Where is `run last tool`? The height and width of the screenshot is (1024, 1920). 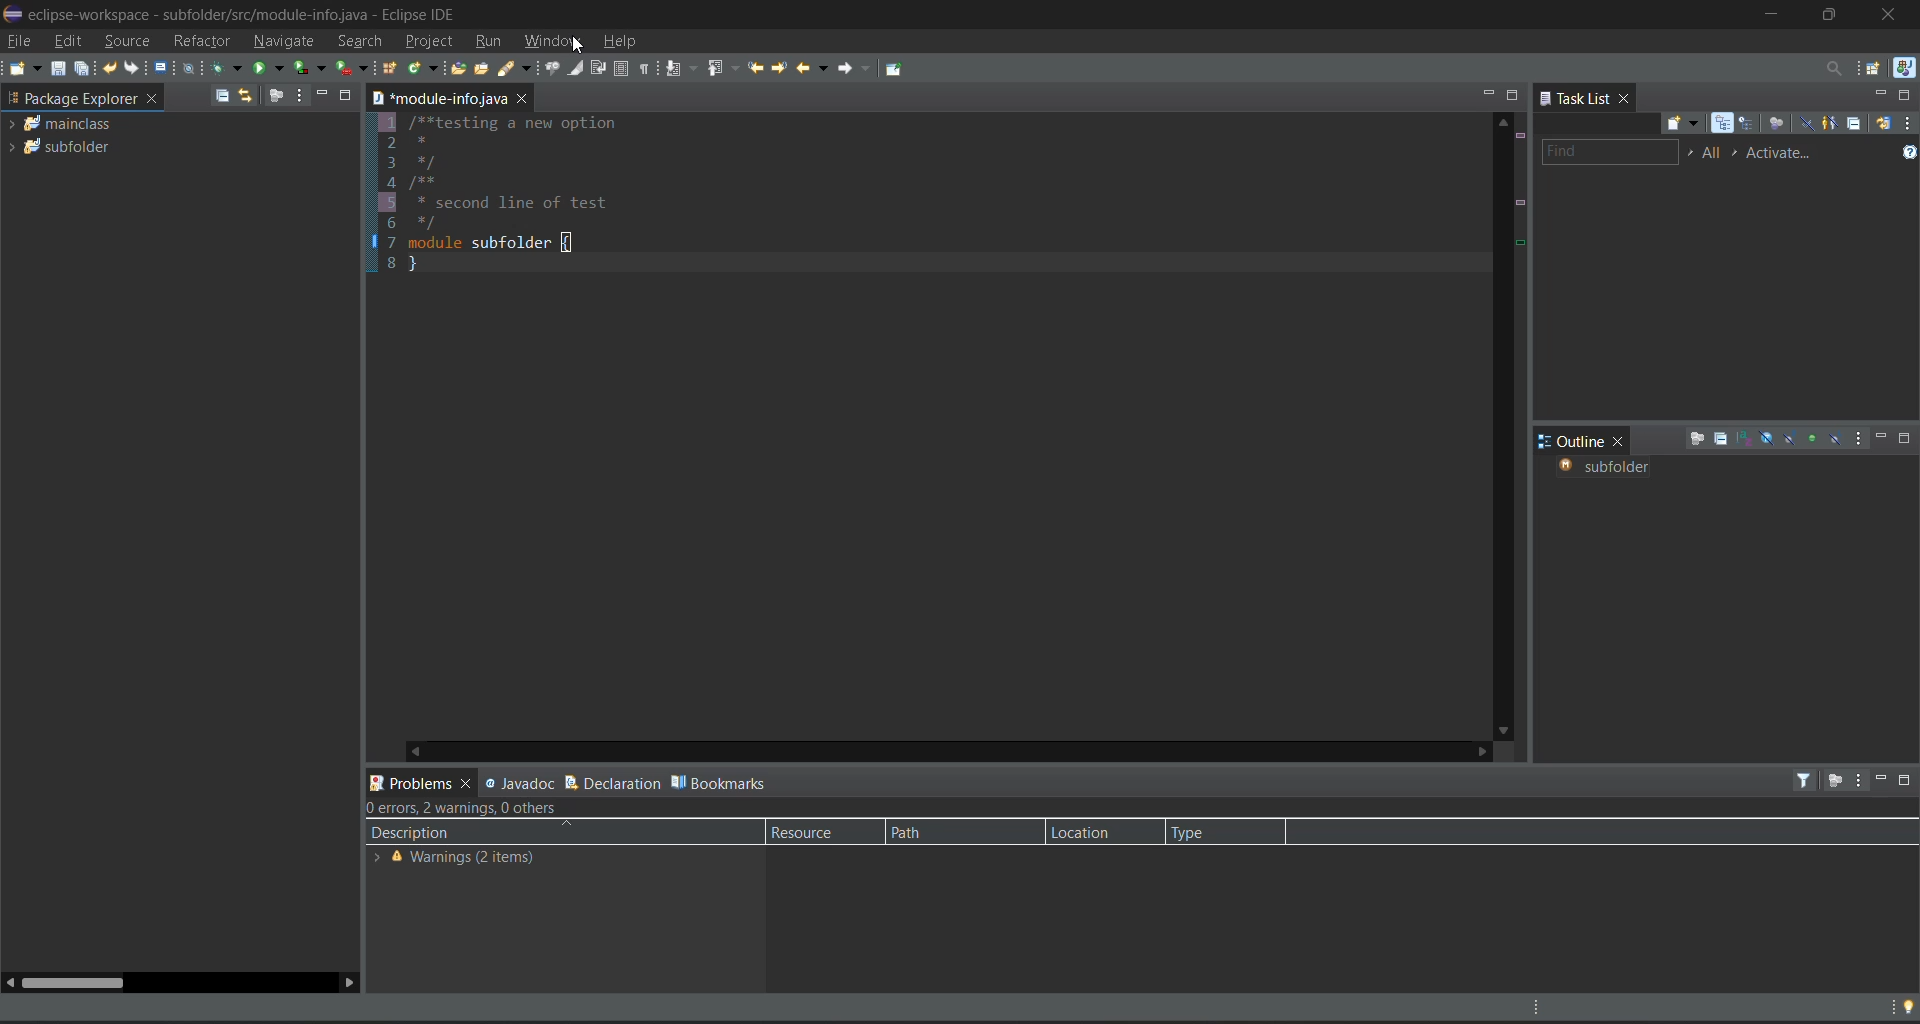
run last tool is located at coordinates (352, 68).